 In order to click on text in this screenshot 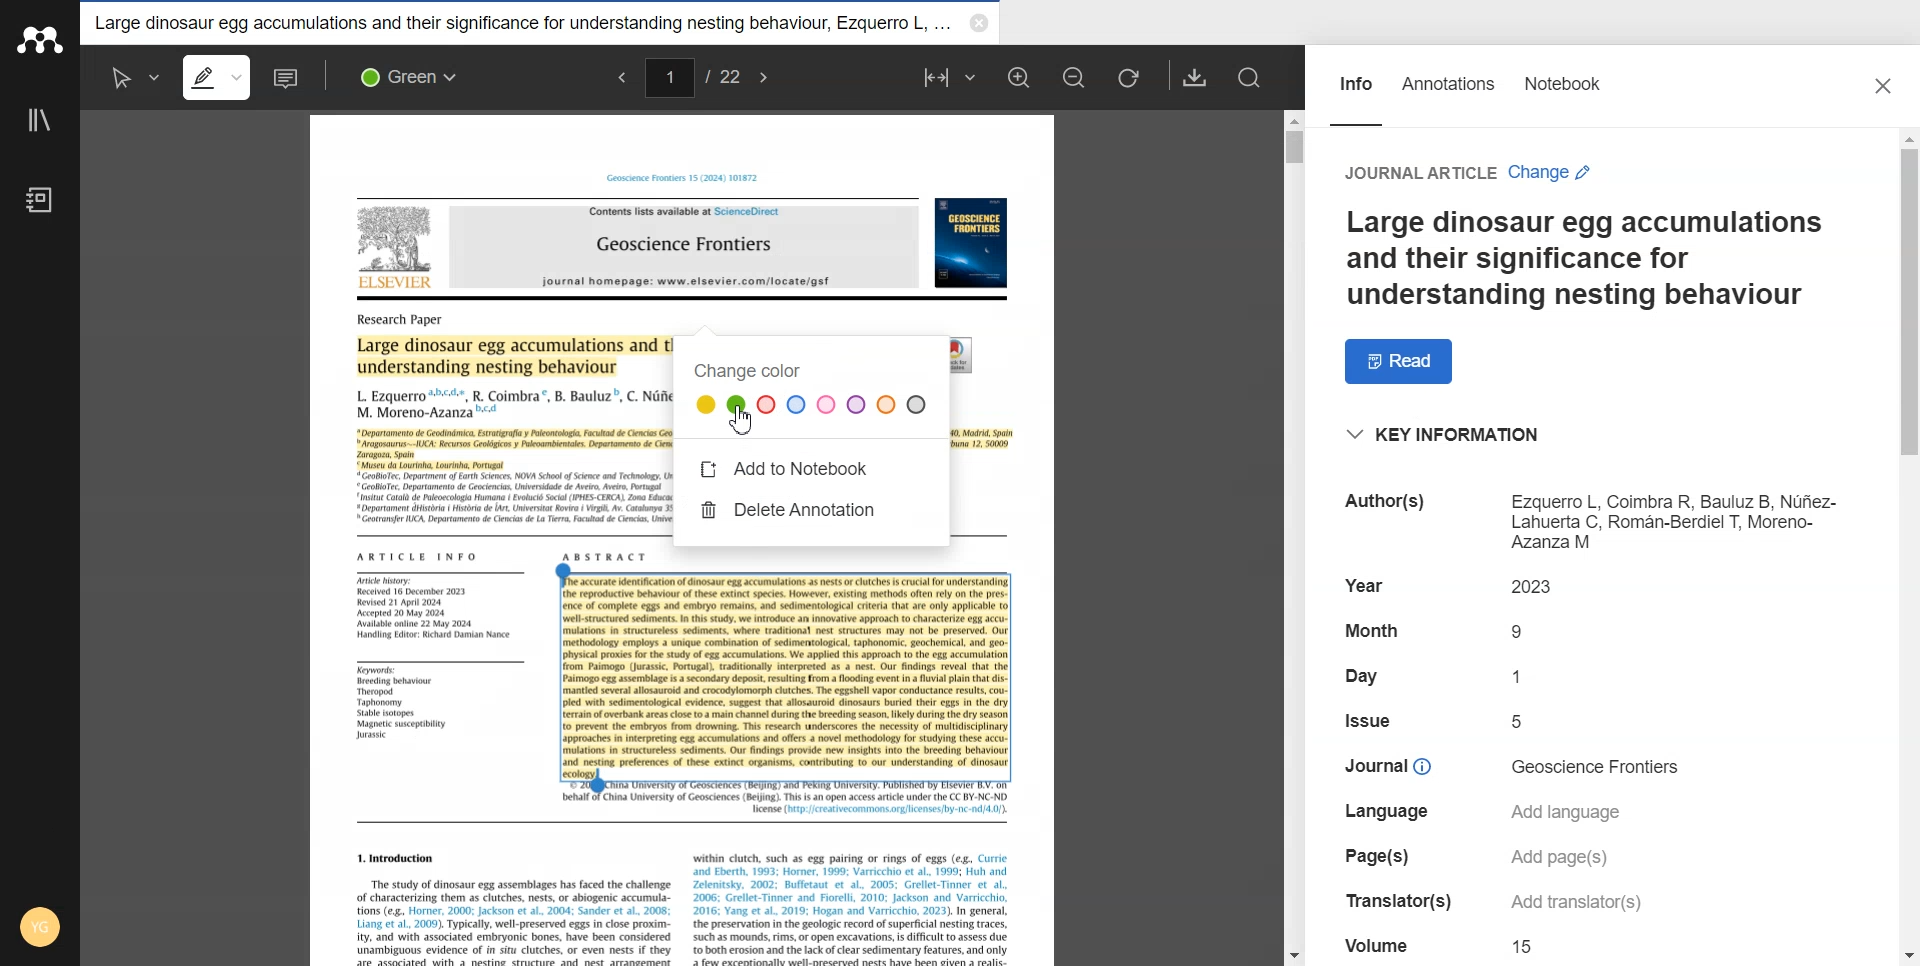, I will do `click(1524, 674)`.